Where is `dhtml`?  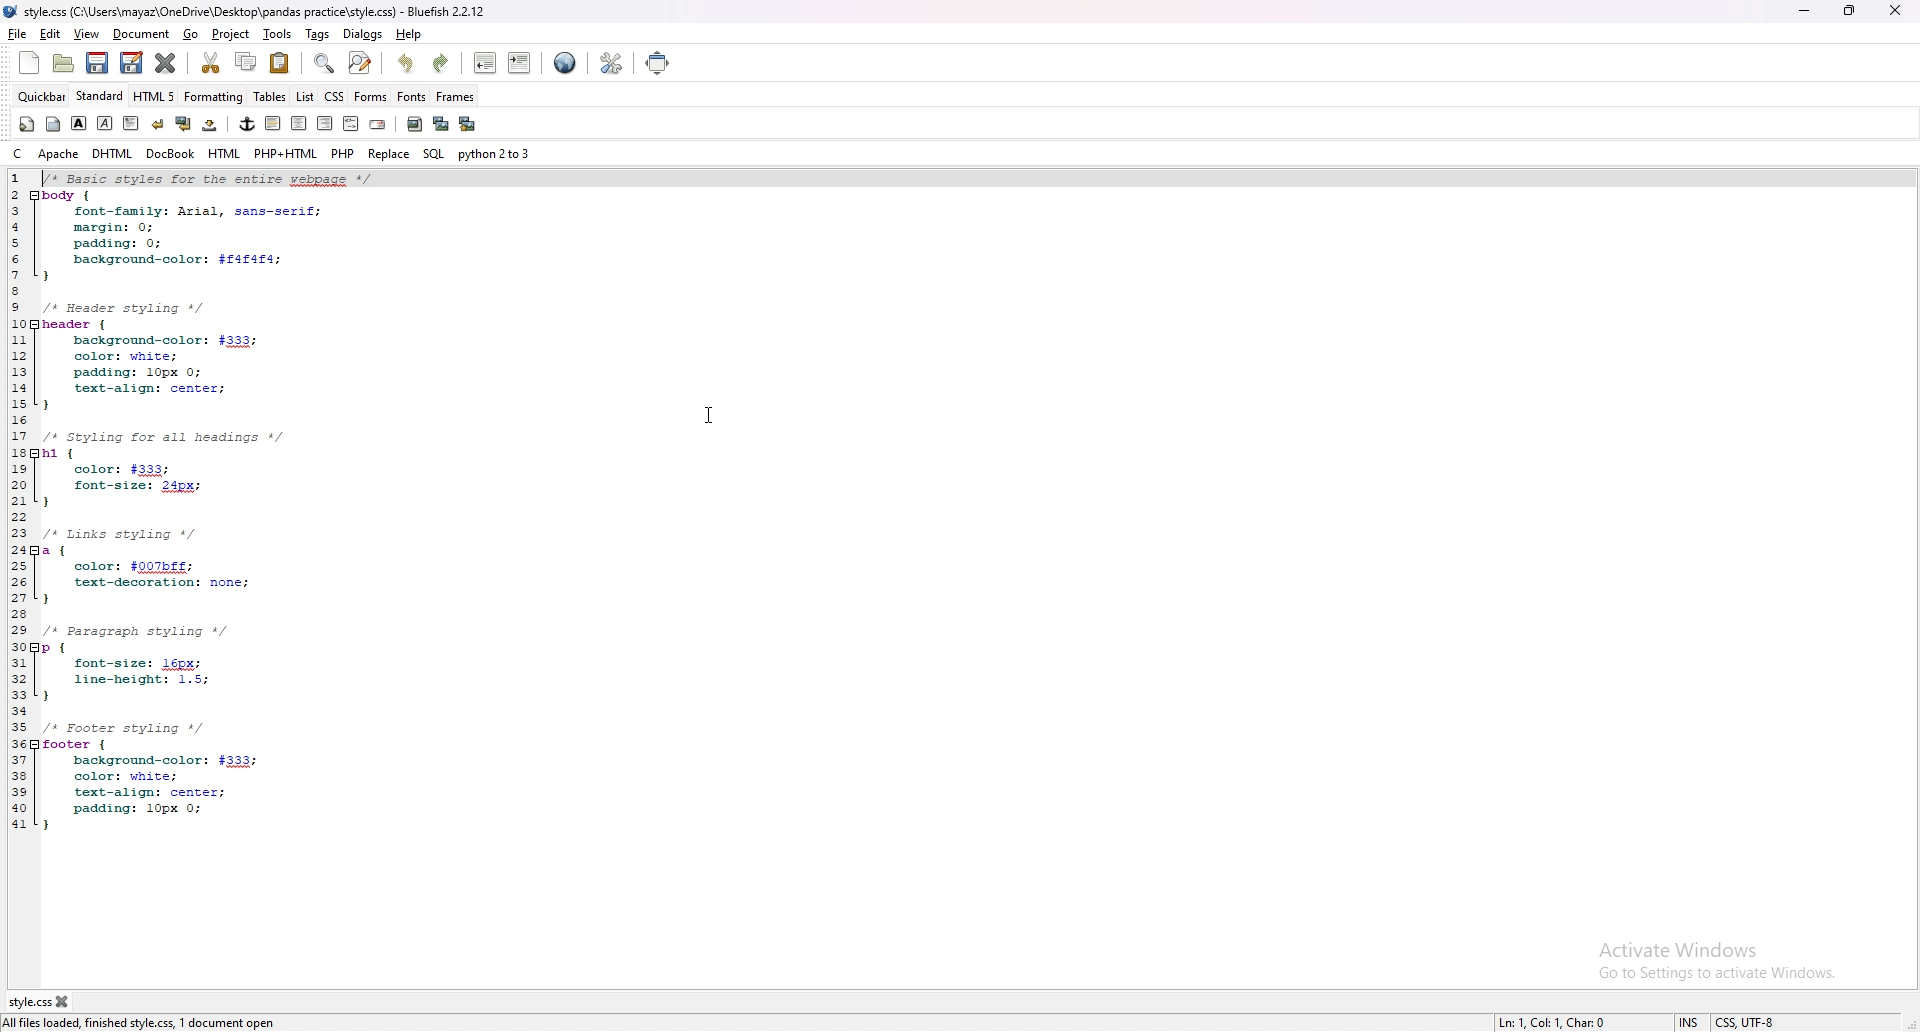
dhtml is located at coordinates (114, 152).